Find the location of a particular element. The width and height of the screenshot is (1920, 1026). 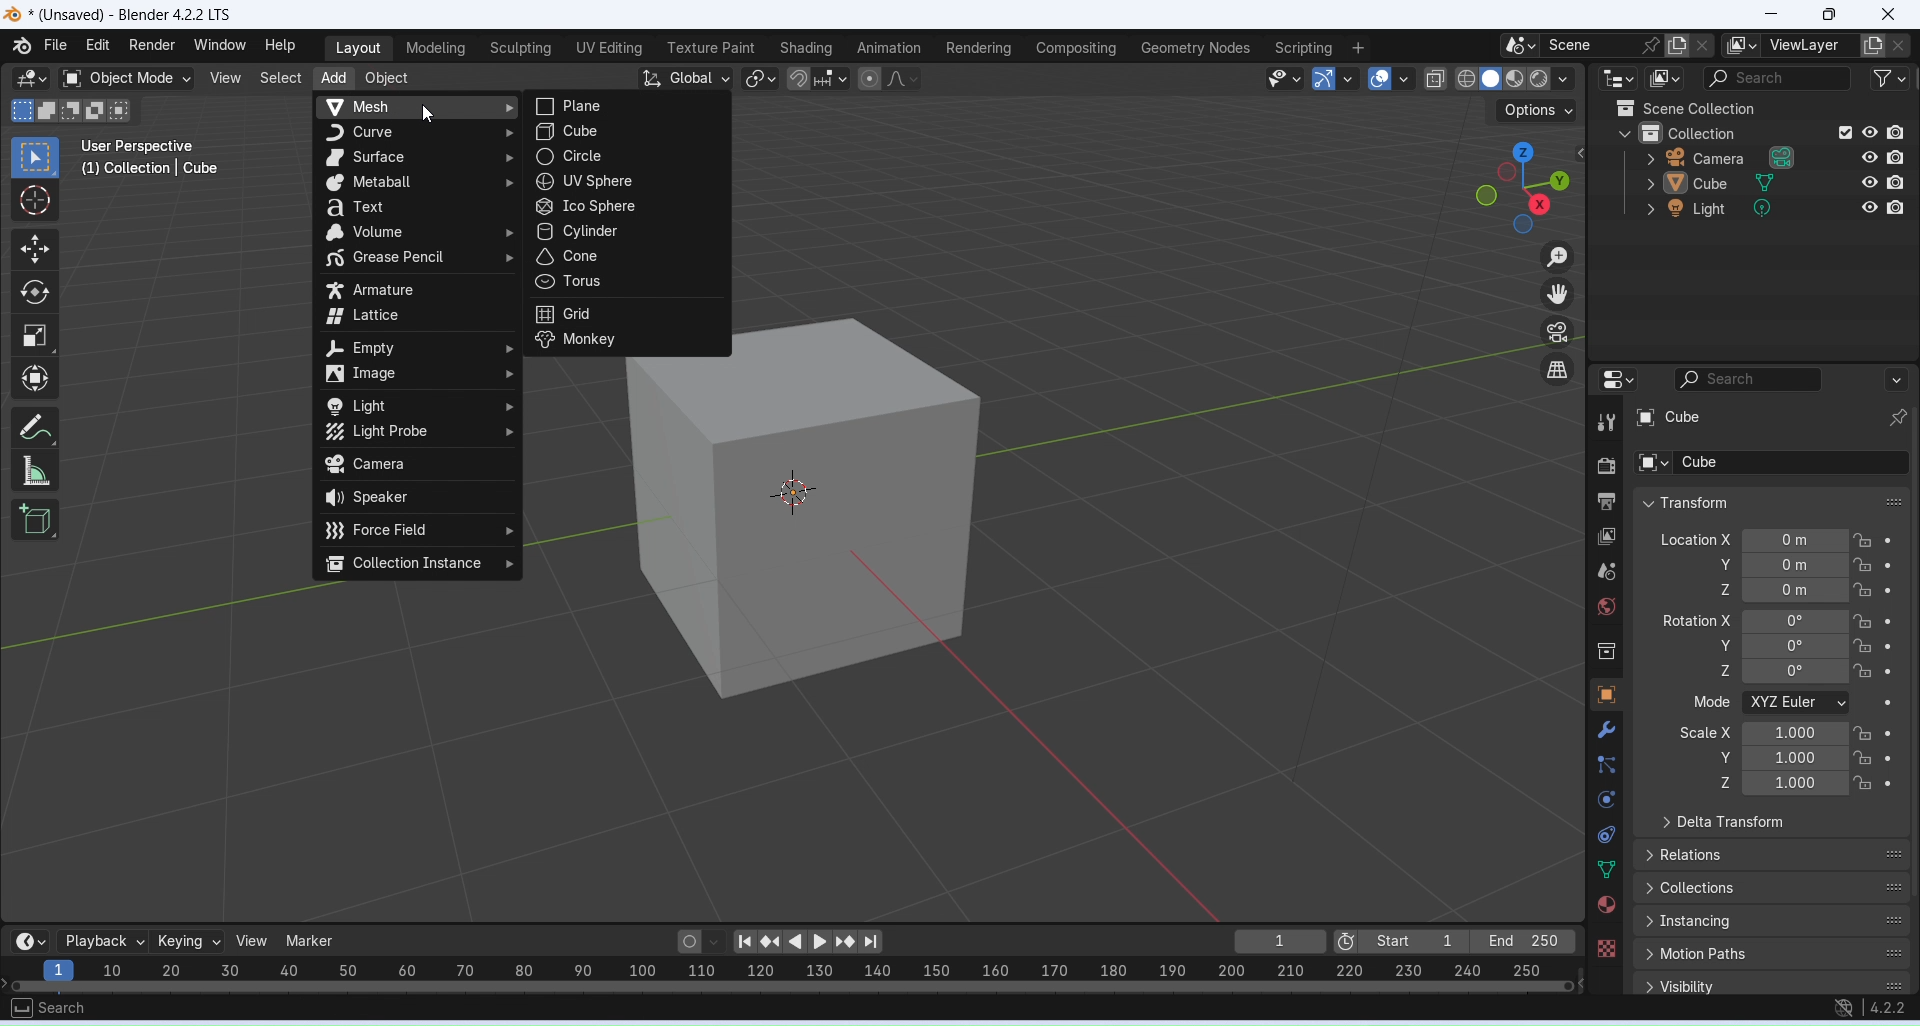

Modes is located at coordinates (69, 109).